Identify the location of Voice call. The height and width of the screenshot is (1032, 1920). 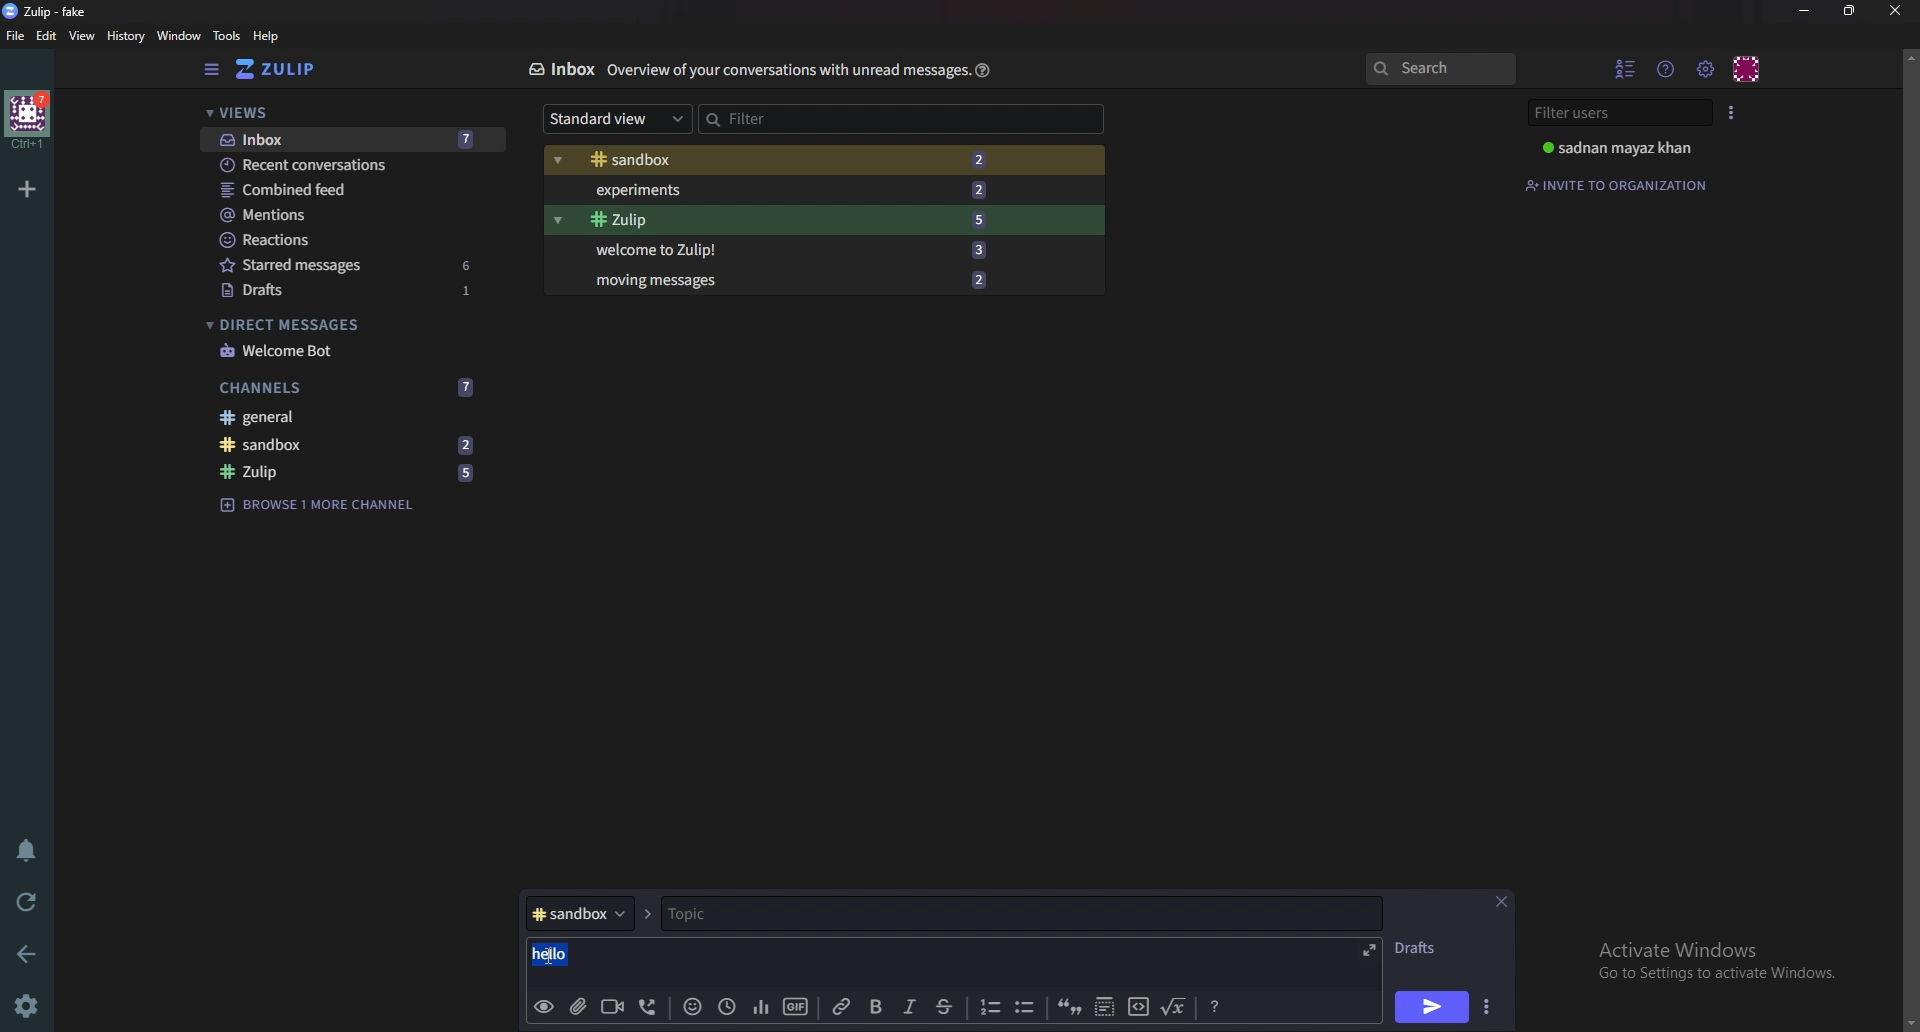
(651, 1008).